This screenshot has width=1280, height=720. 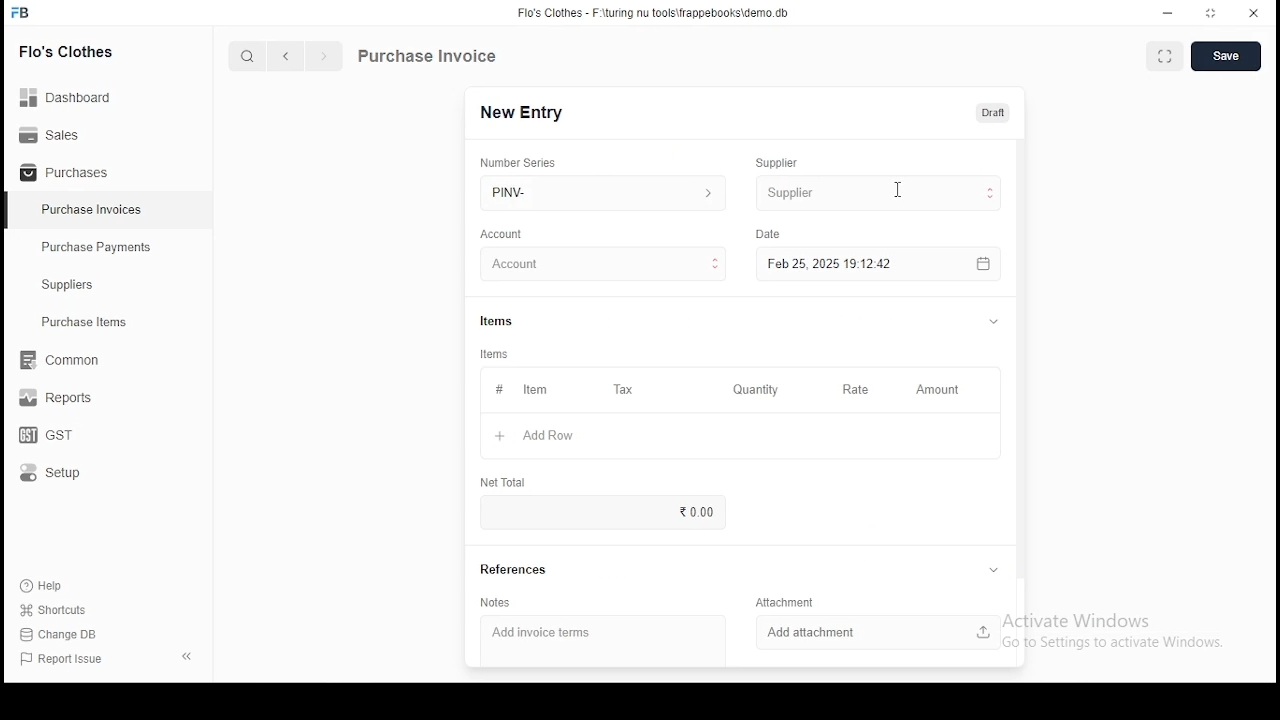 I want to click on ‘Purchase Payments, so click(x=98, y=247).